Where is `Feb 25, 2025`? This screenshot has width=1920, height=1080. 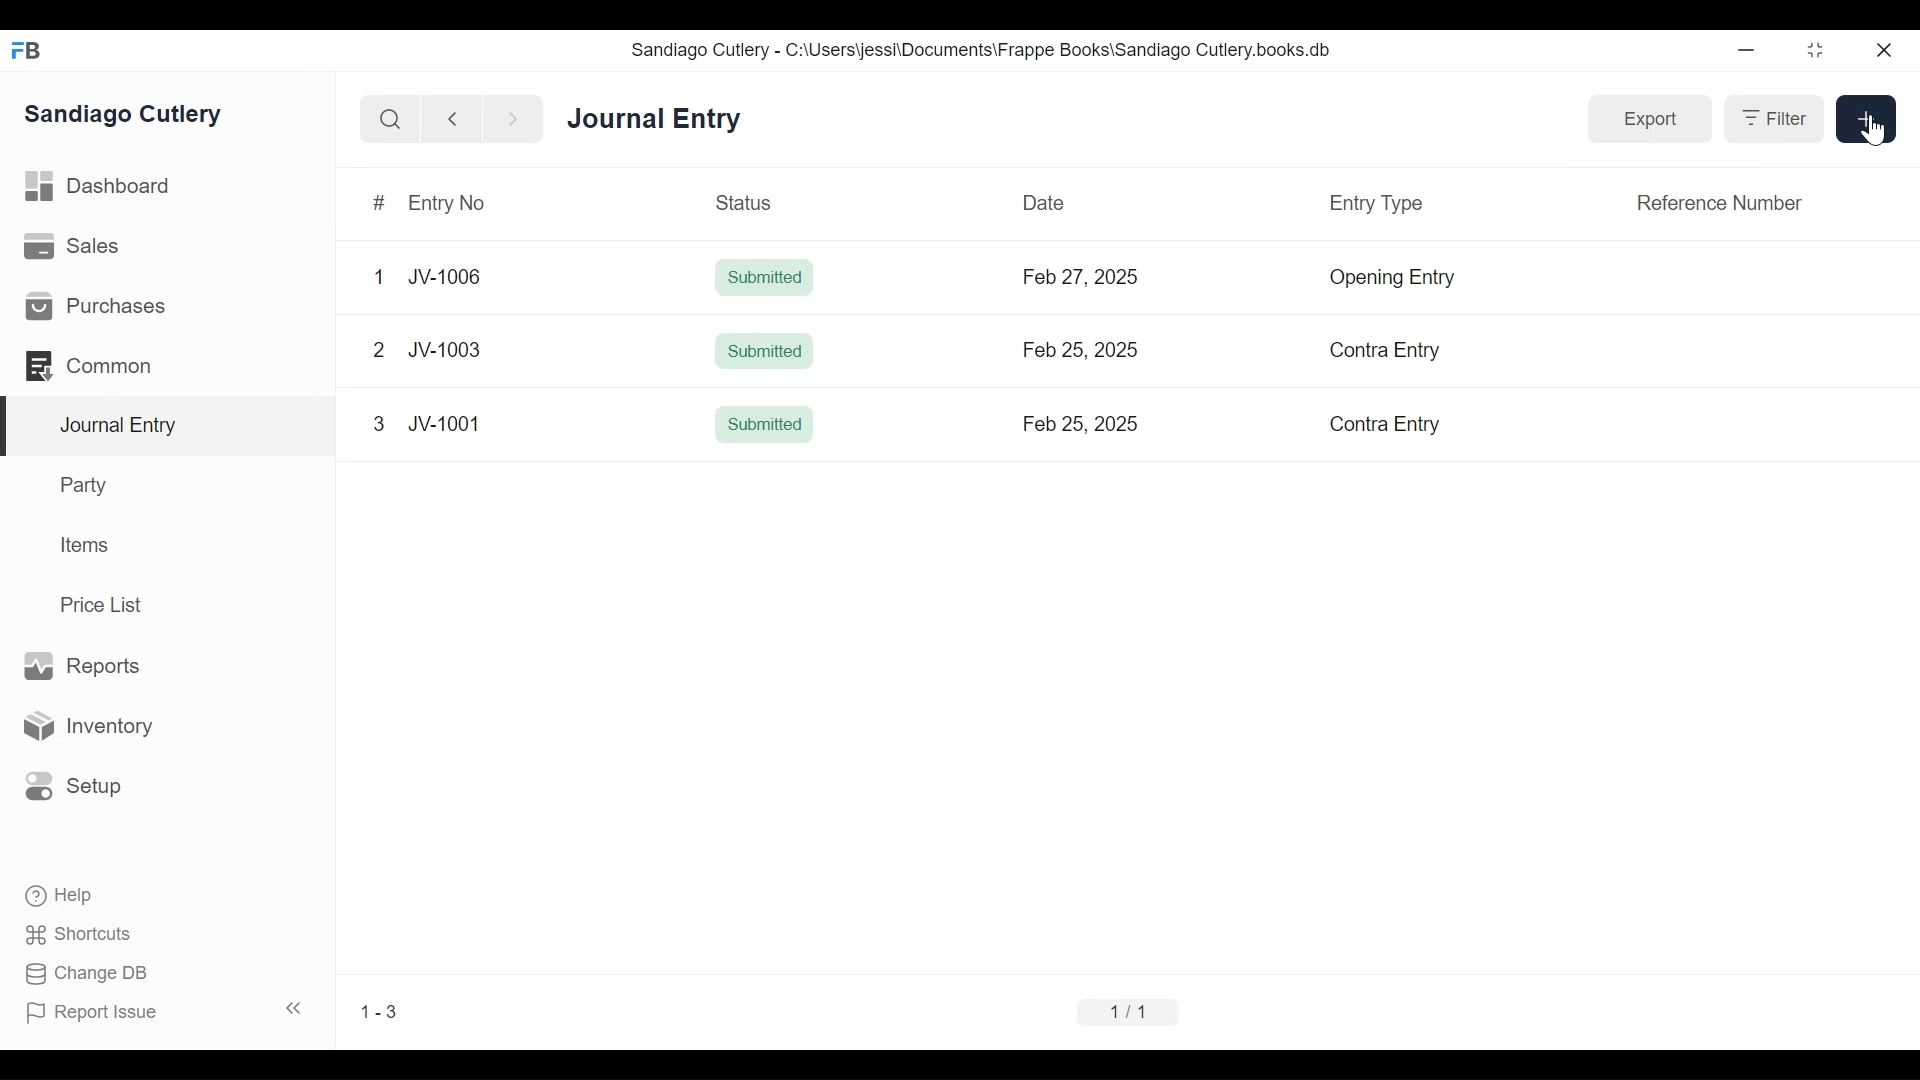 Feb 25, 2025 is located at coordinates (1078, 349).